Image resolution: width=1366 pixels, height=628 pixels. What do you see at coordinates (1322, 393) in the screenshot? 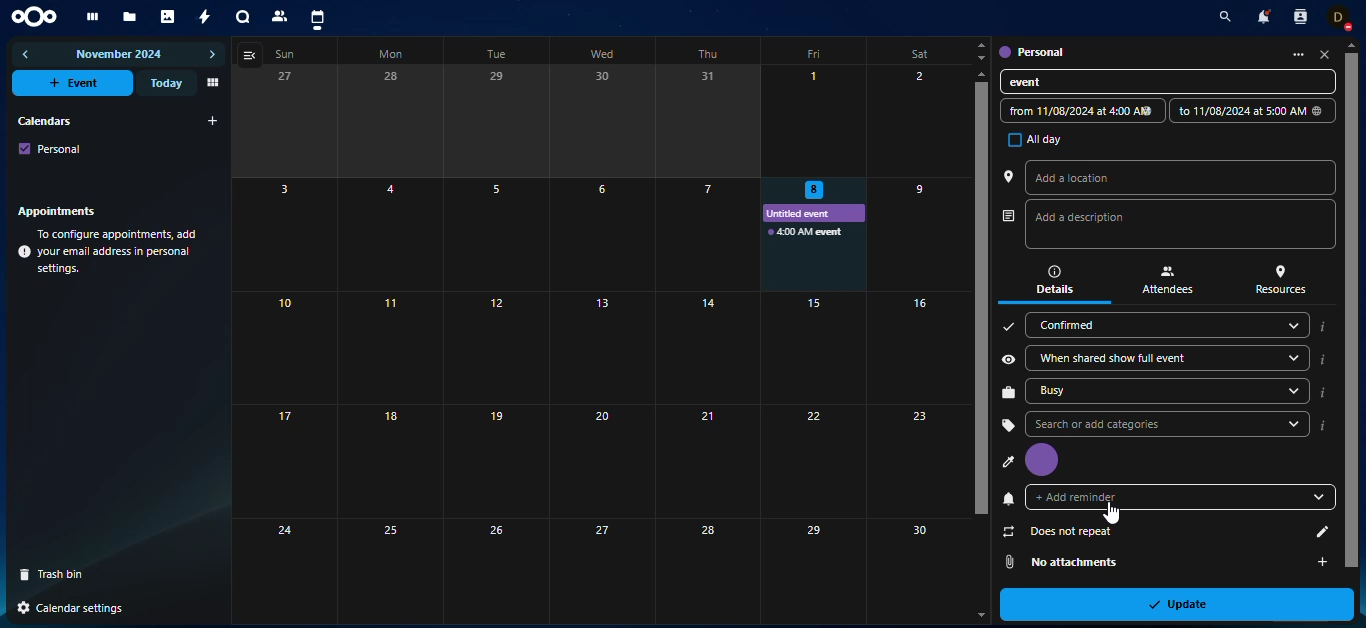
I see `i` at bounding box center [1322, 393].